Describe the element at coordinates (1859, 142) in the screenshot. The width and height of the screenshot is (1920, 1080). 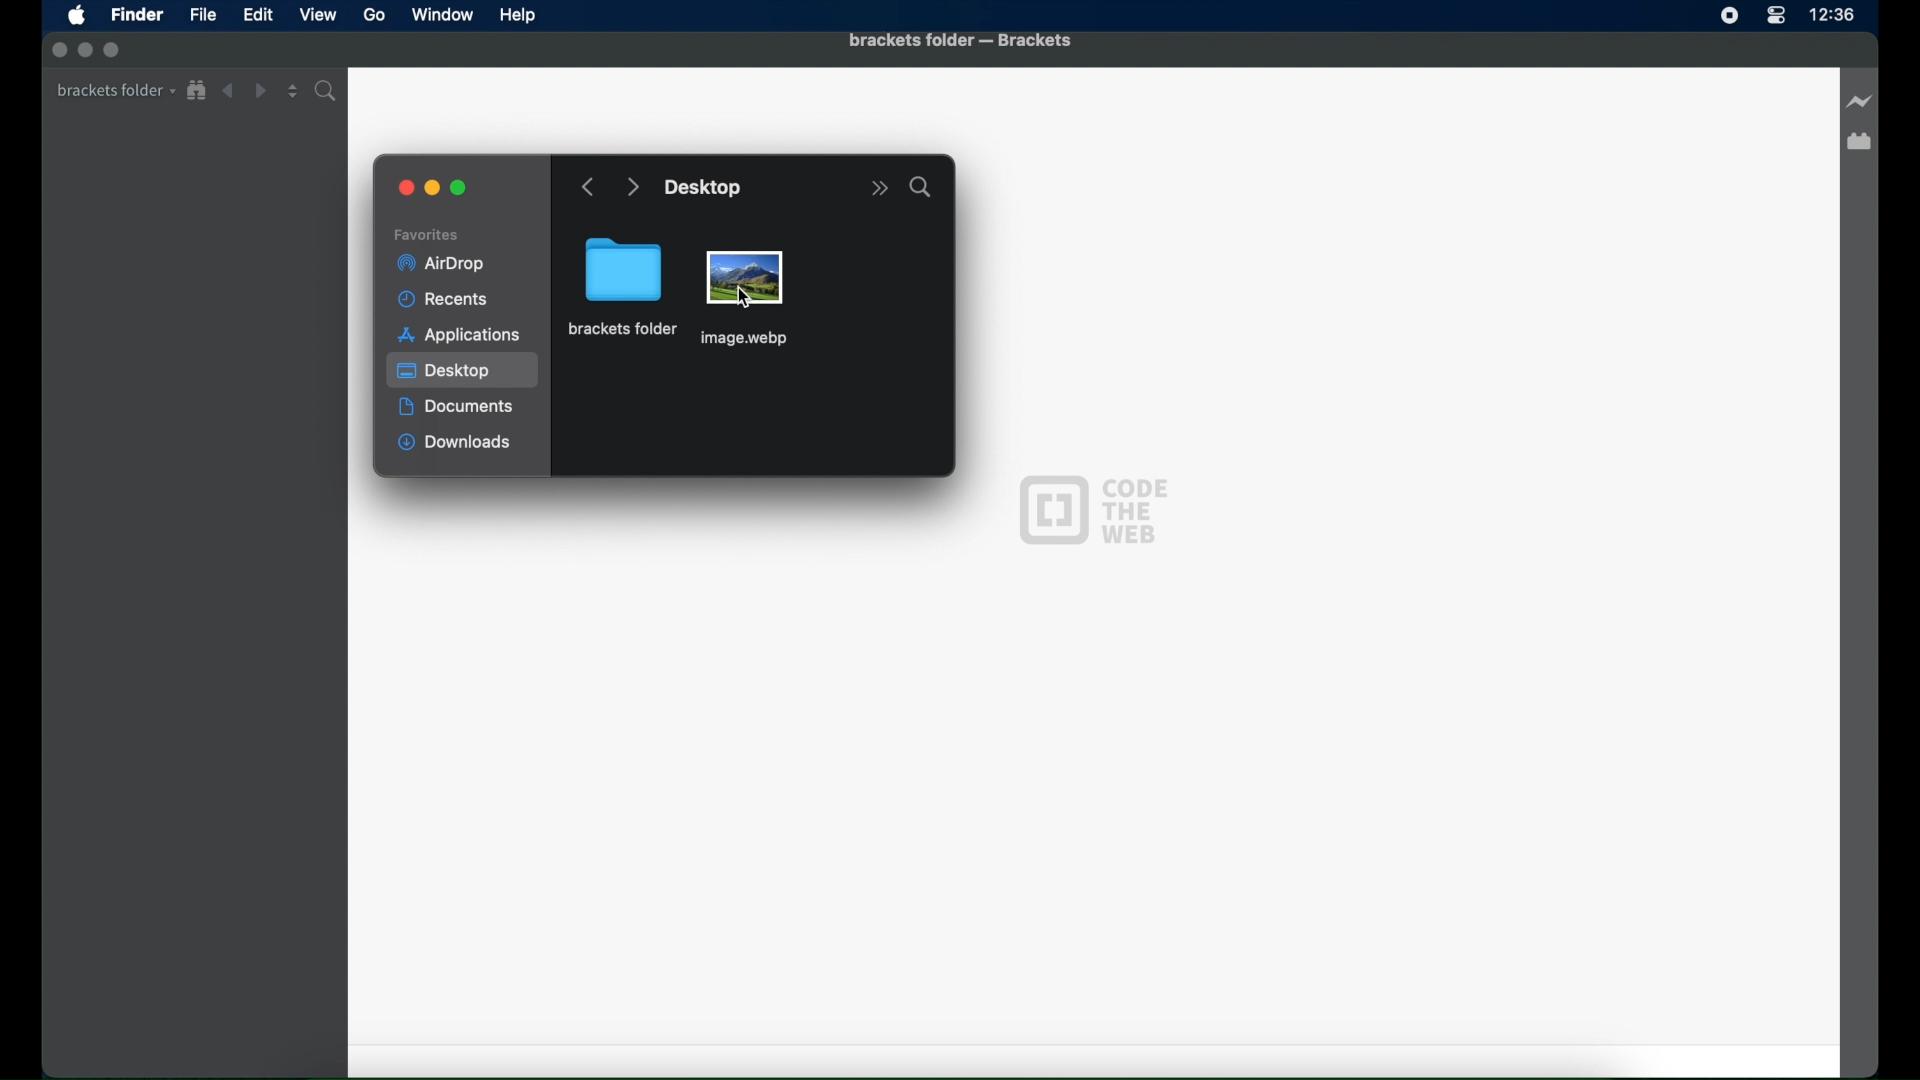
I see `extension manager` at that location.